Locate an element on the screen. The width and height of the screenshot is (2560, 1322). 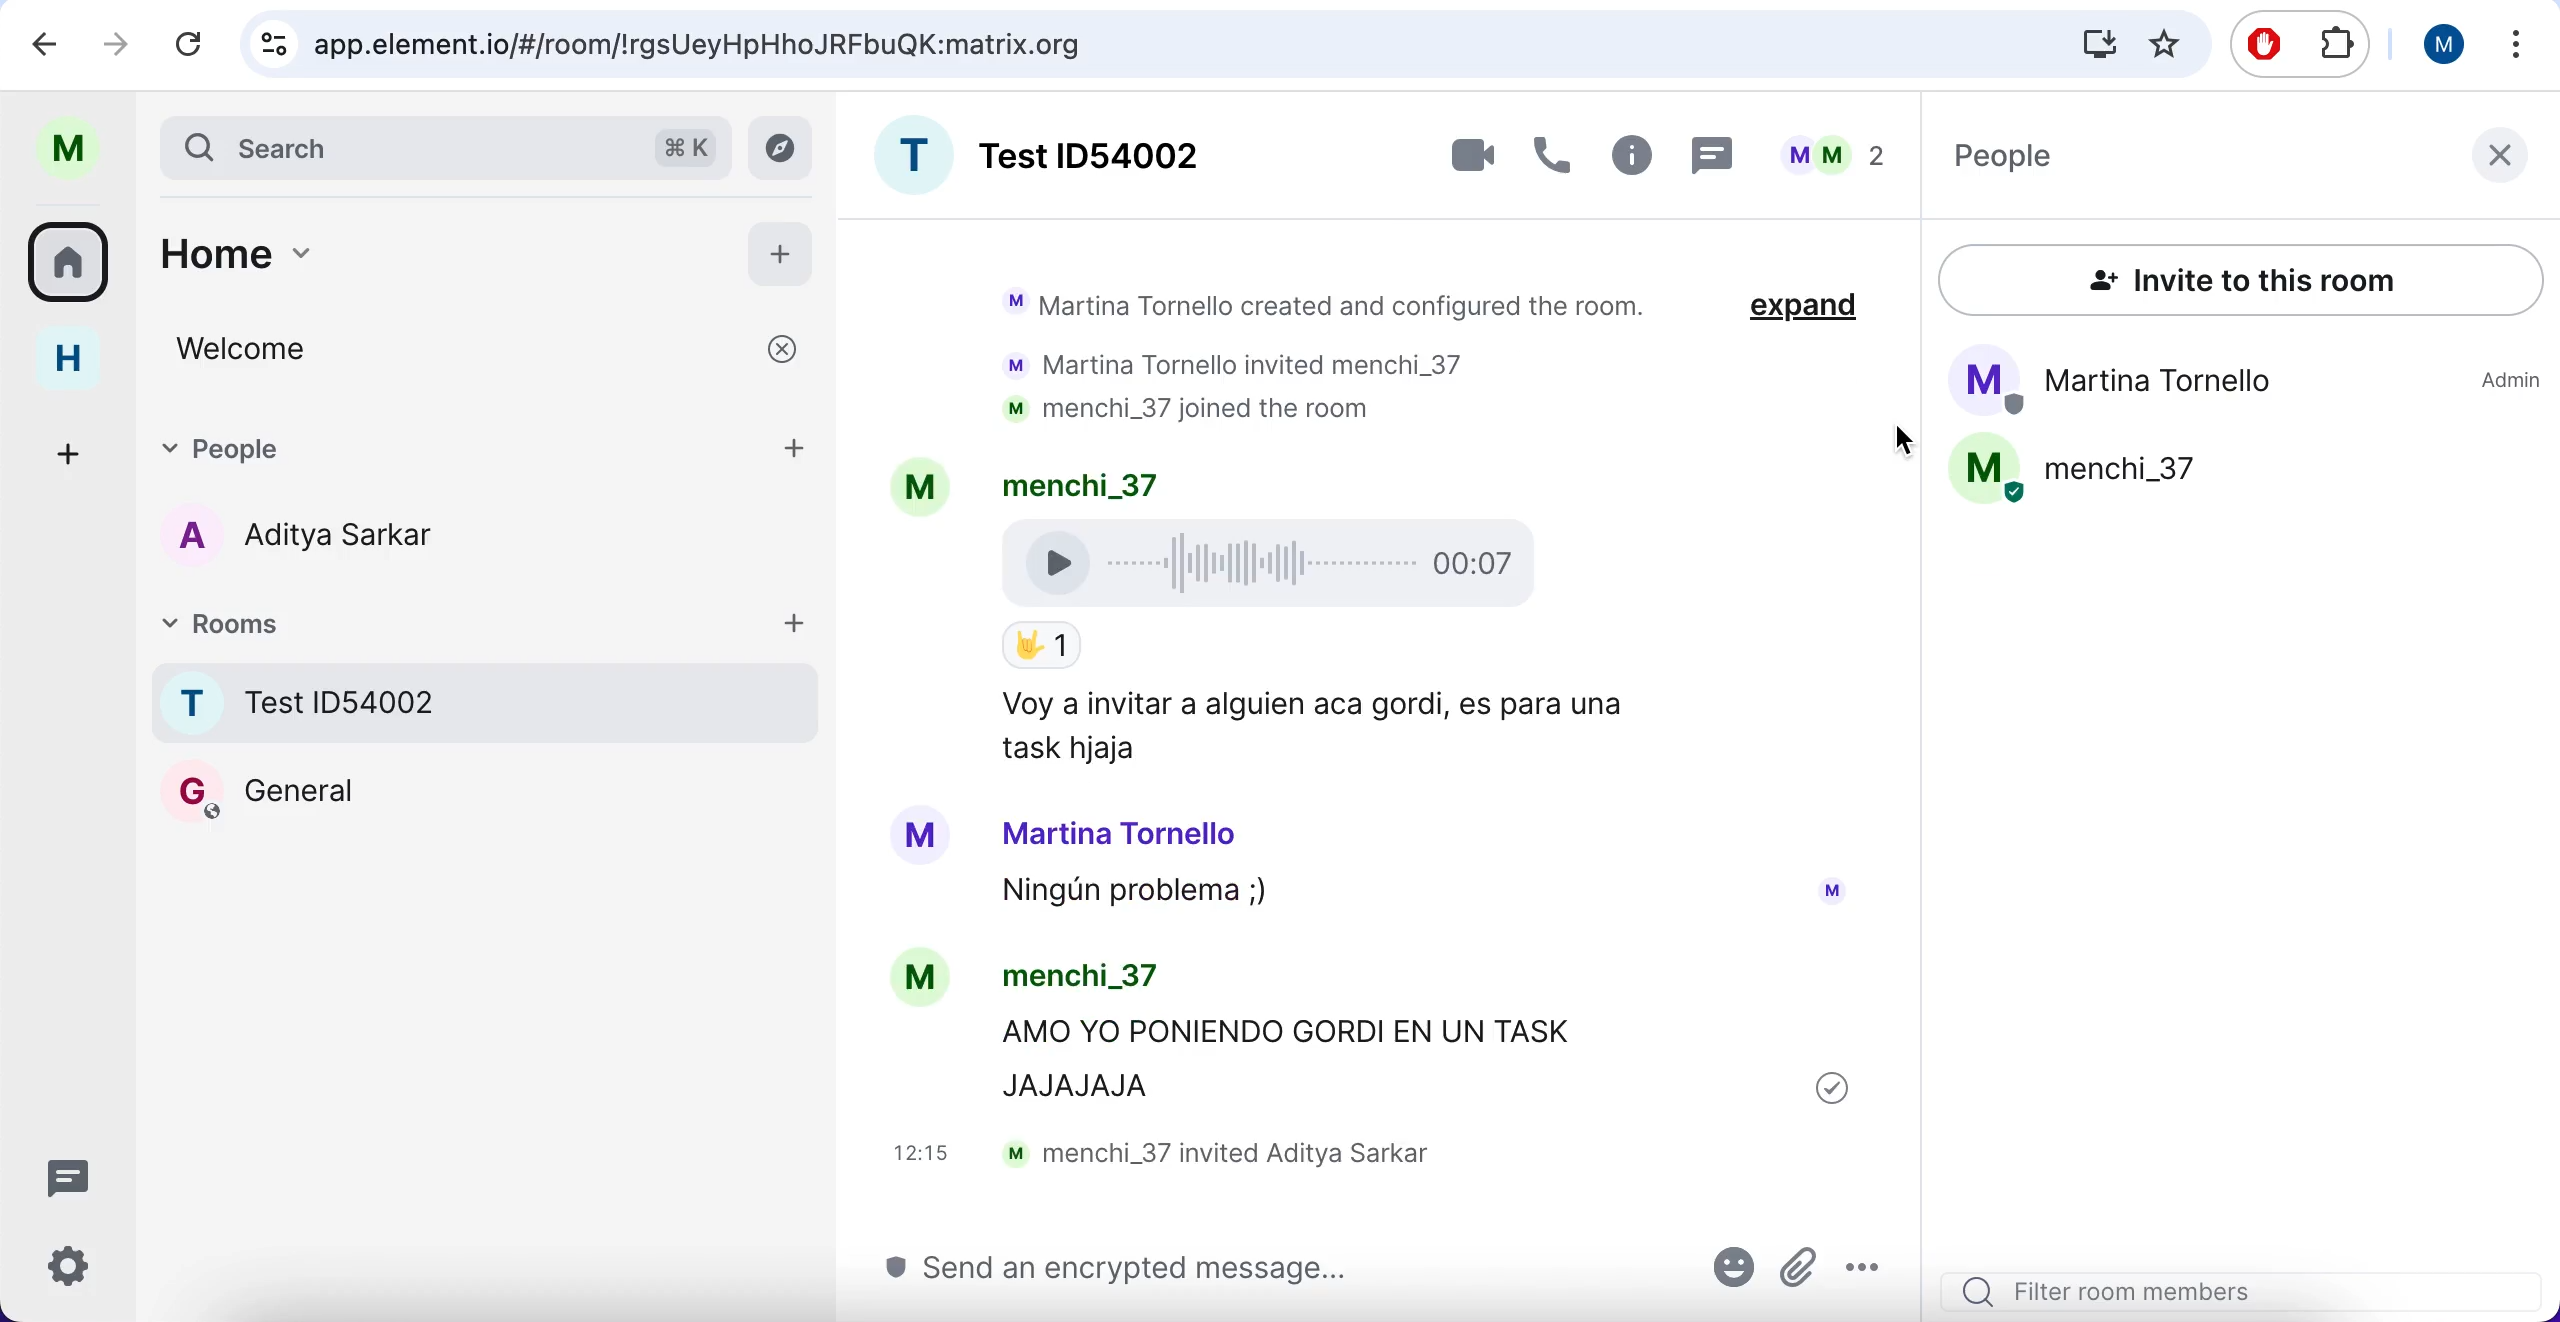
ad block is located at coordinates (2264, 45).